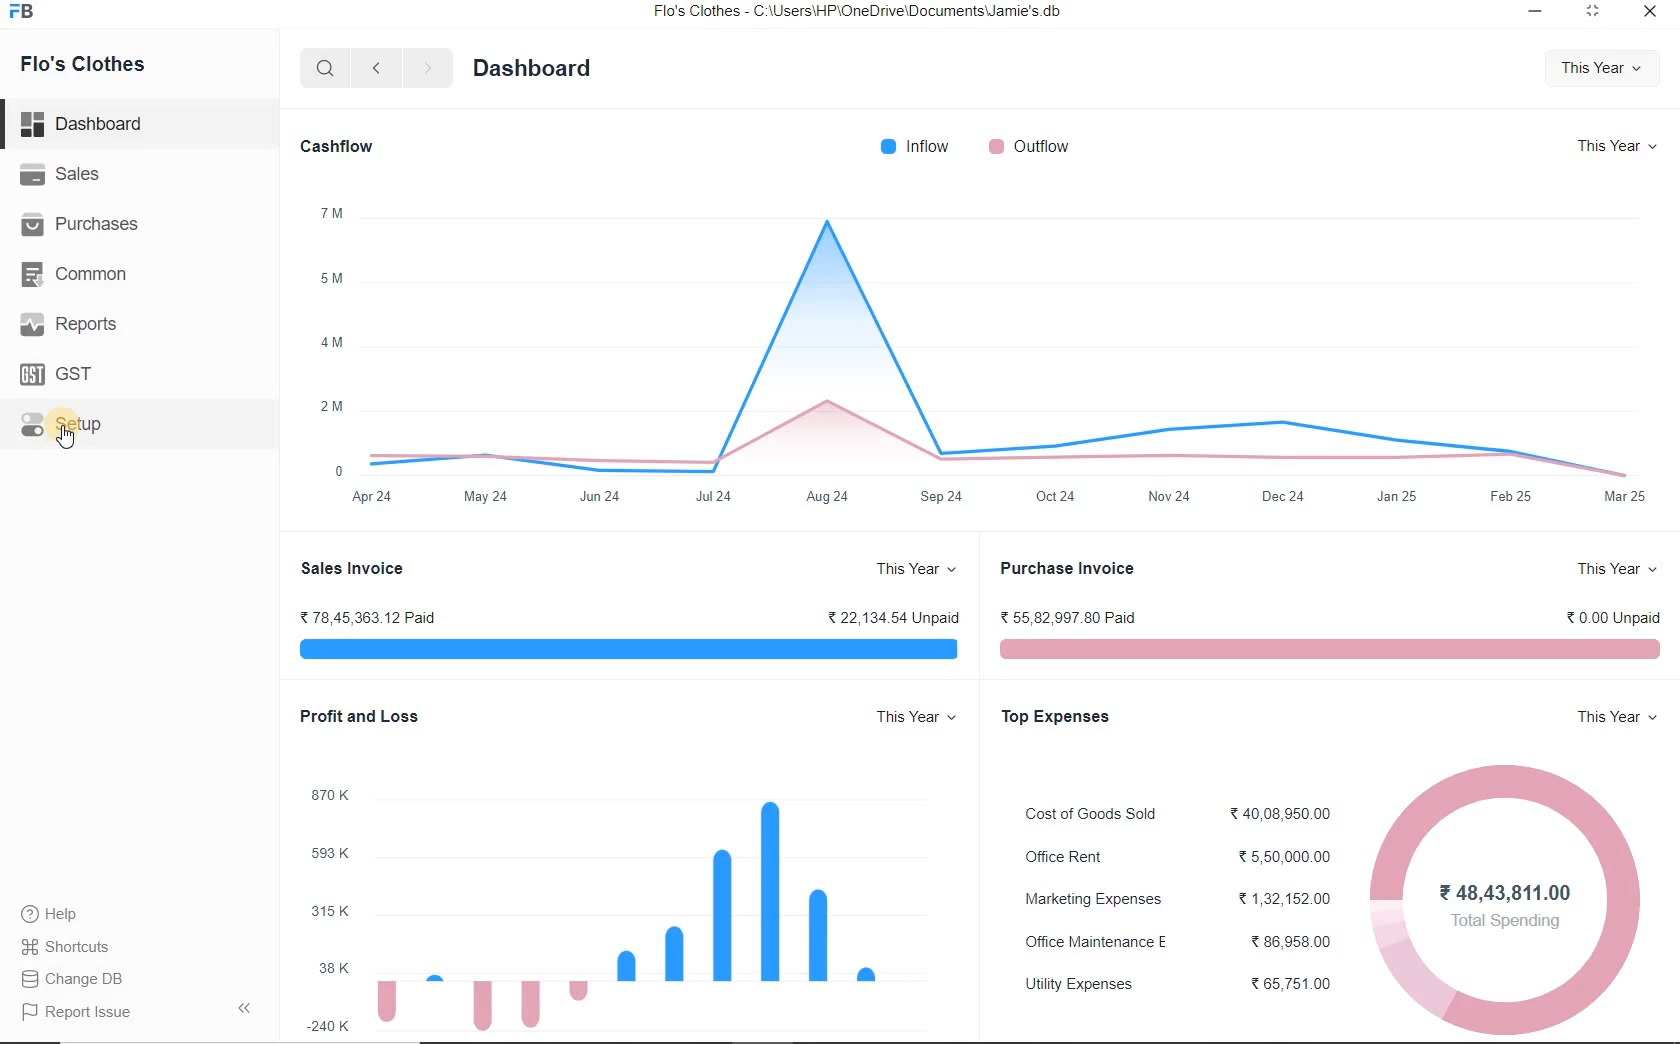 The width and height of the screenshot is (1680, 1044). I want to click on Pie chart, so click(1503, 894).